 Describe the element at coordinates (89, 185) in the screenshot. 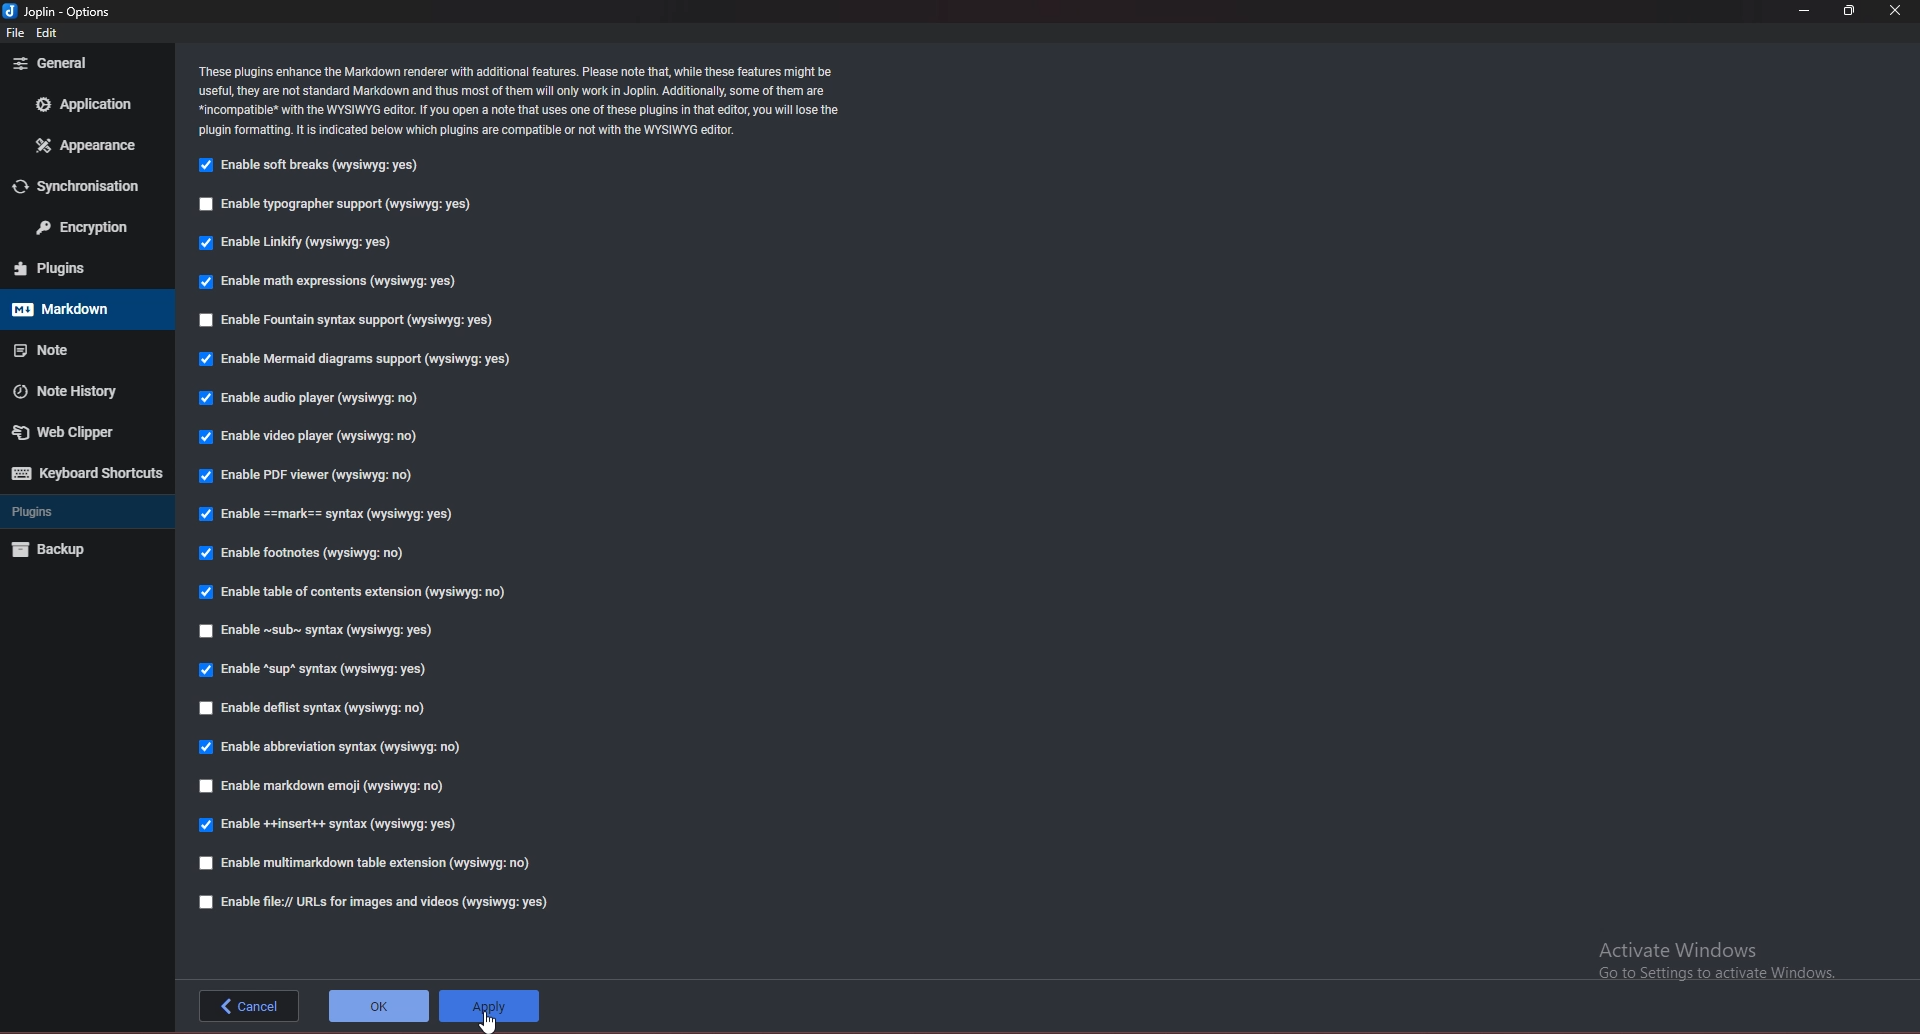

I see `sync` at that location.